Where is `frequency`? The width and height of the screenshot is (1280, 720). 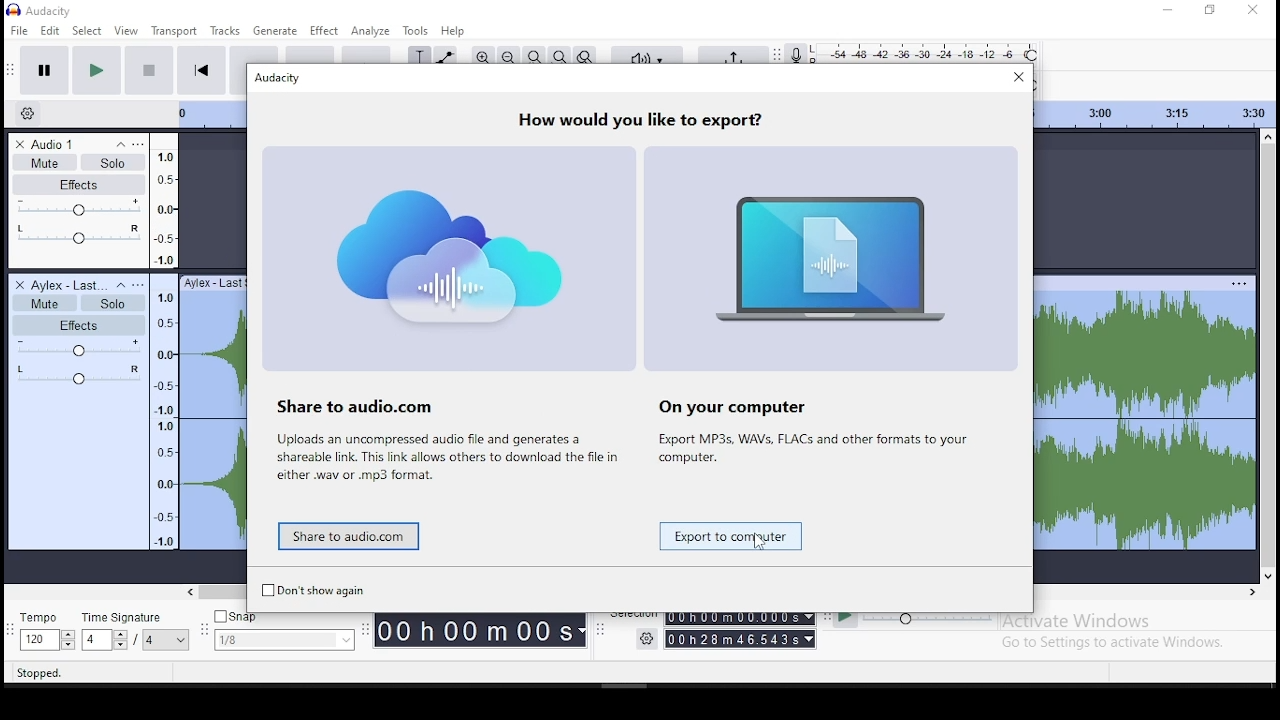
frequency is located at coordinates (164, 412).